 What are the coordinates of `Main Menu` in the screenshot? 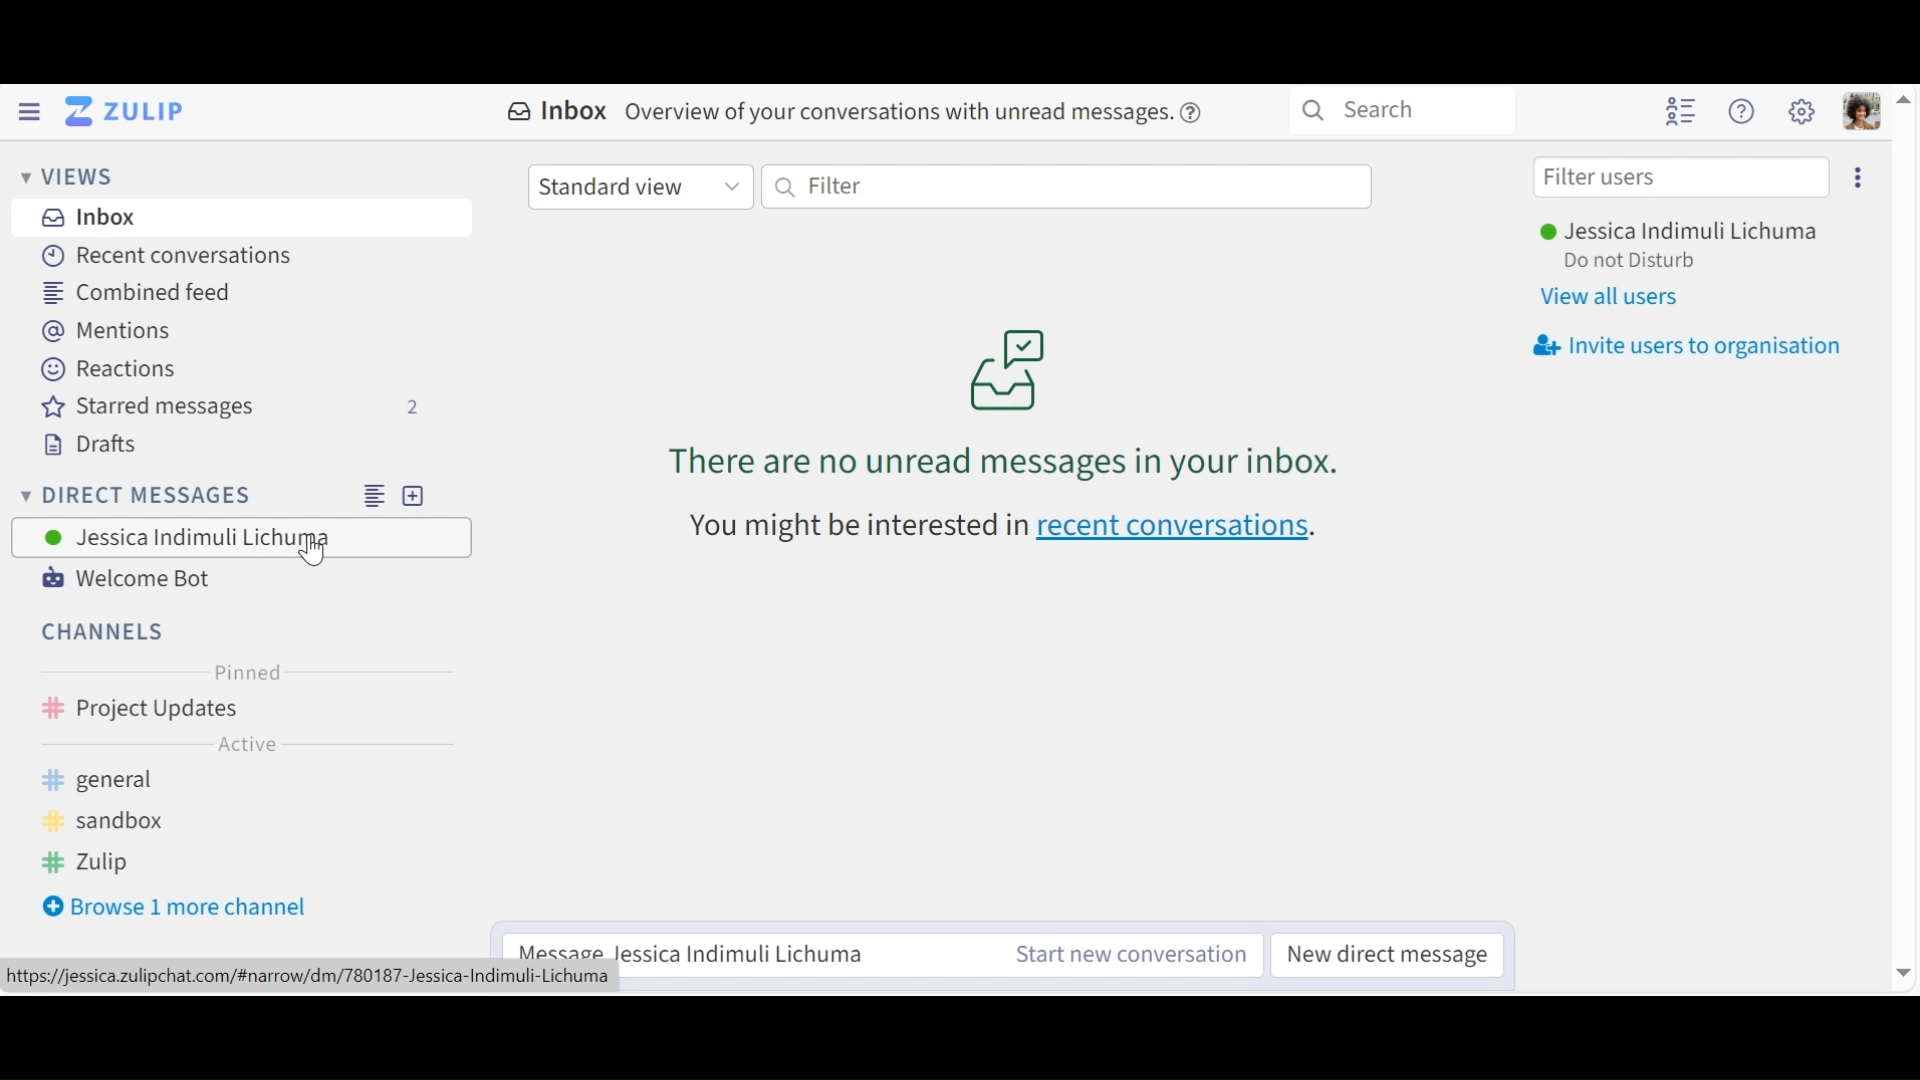 It's located at (1801, 111).